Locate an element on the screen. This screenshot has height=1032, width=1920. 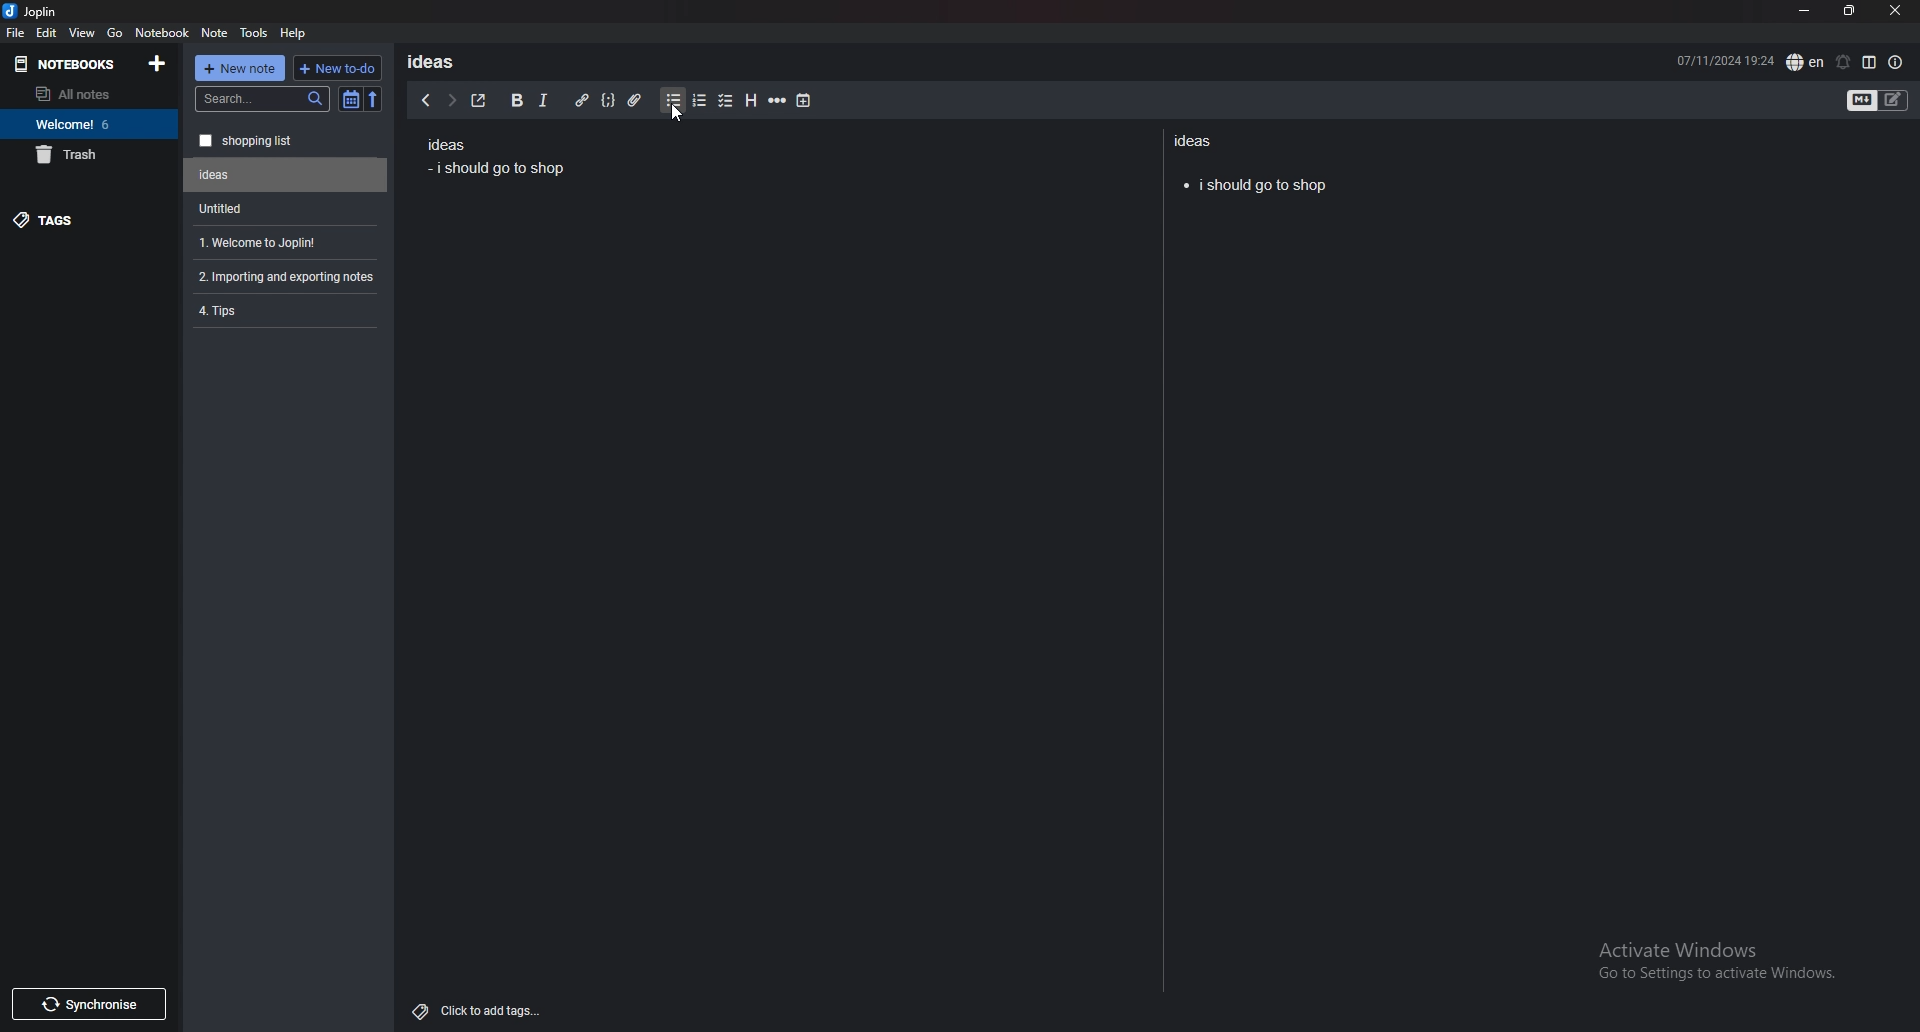
toggle external editor is located at coordinates (479, 100).